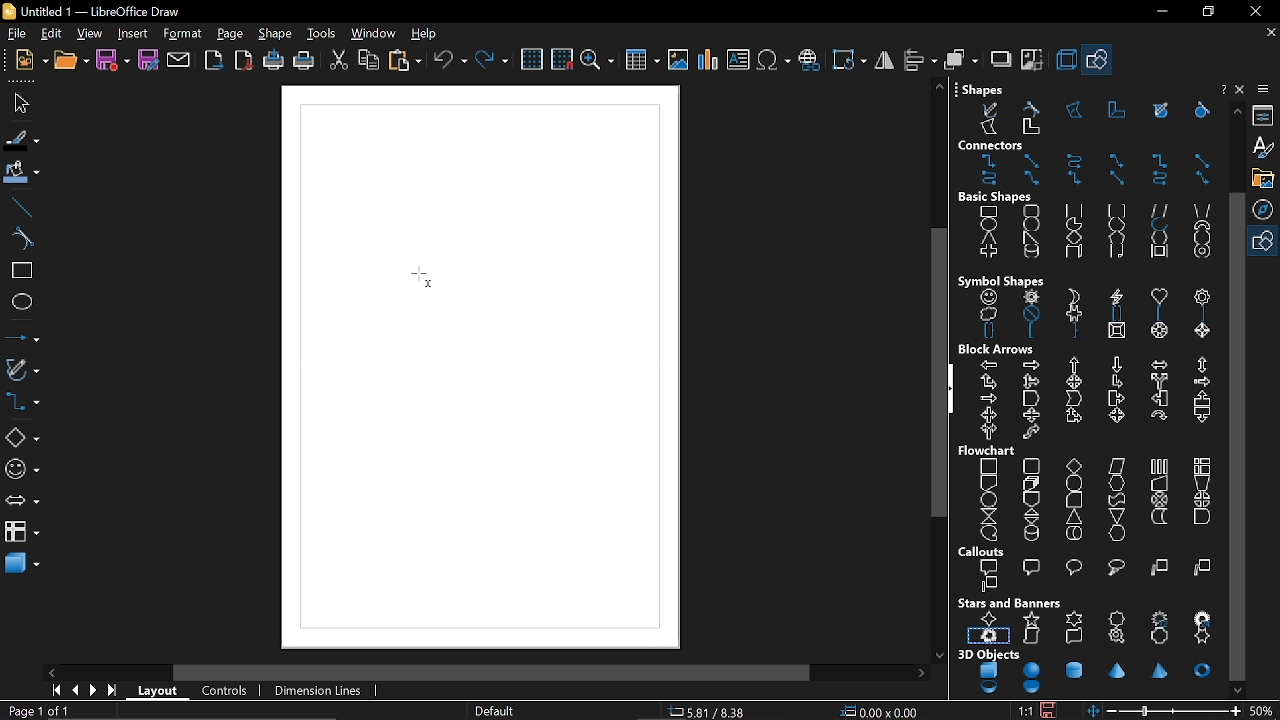 Image resolution: width=1280 pixels, height=720 pixels. Describe the element at coordinates (1088, 621) in the screenshot. I see `star and boxes` at that location.